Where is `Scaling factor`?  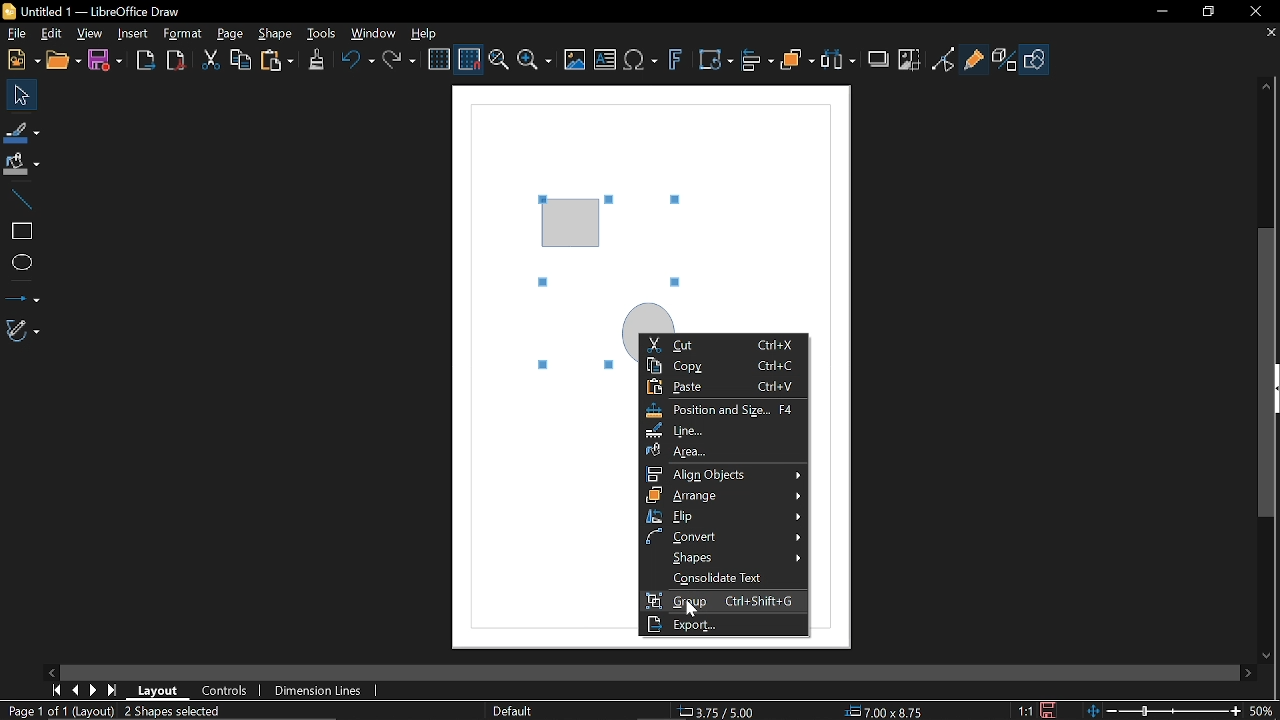 Scaling factor is located at coordinates (1023, 711).